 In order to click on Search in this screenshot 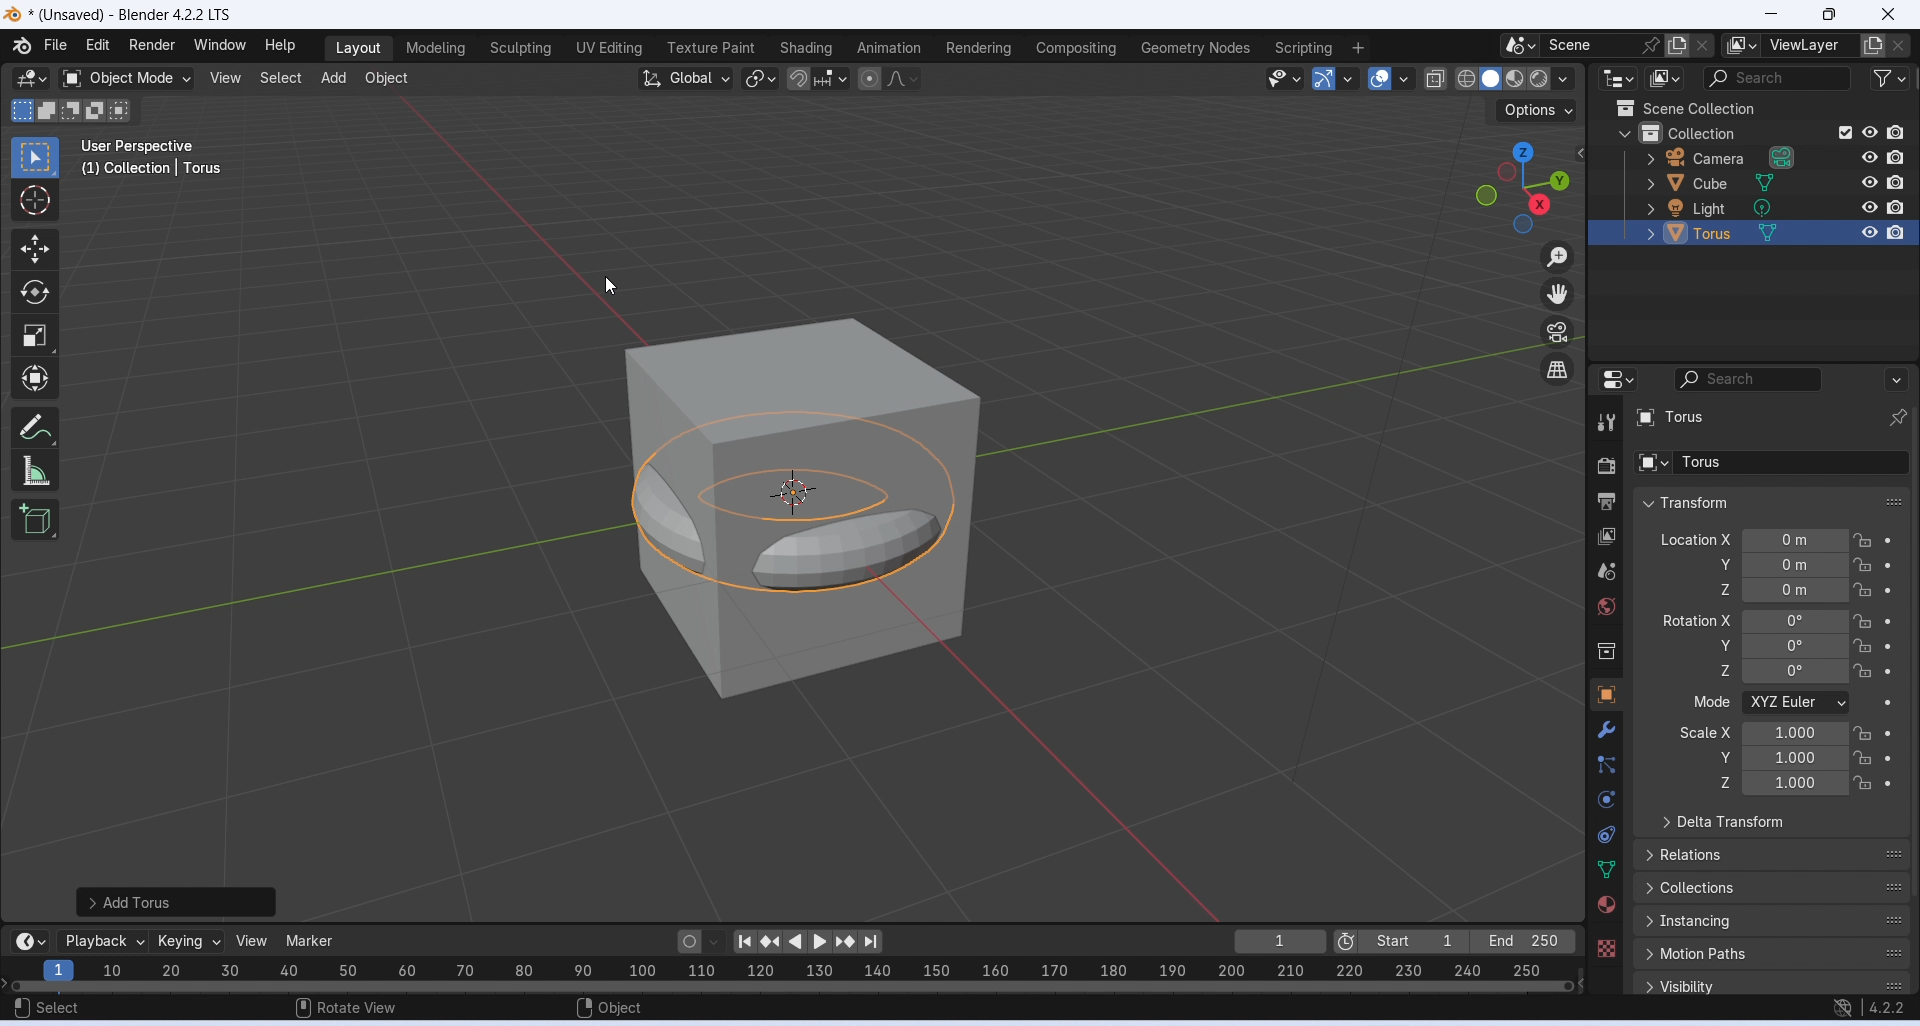, I will do `click(1790, 379)`.